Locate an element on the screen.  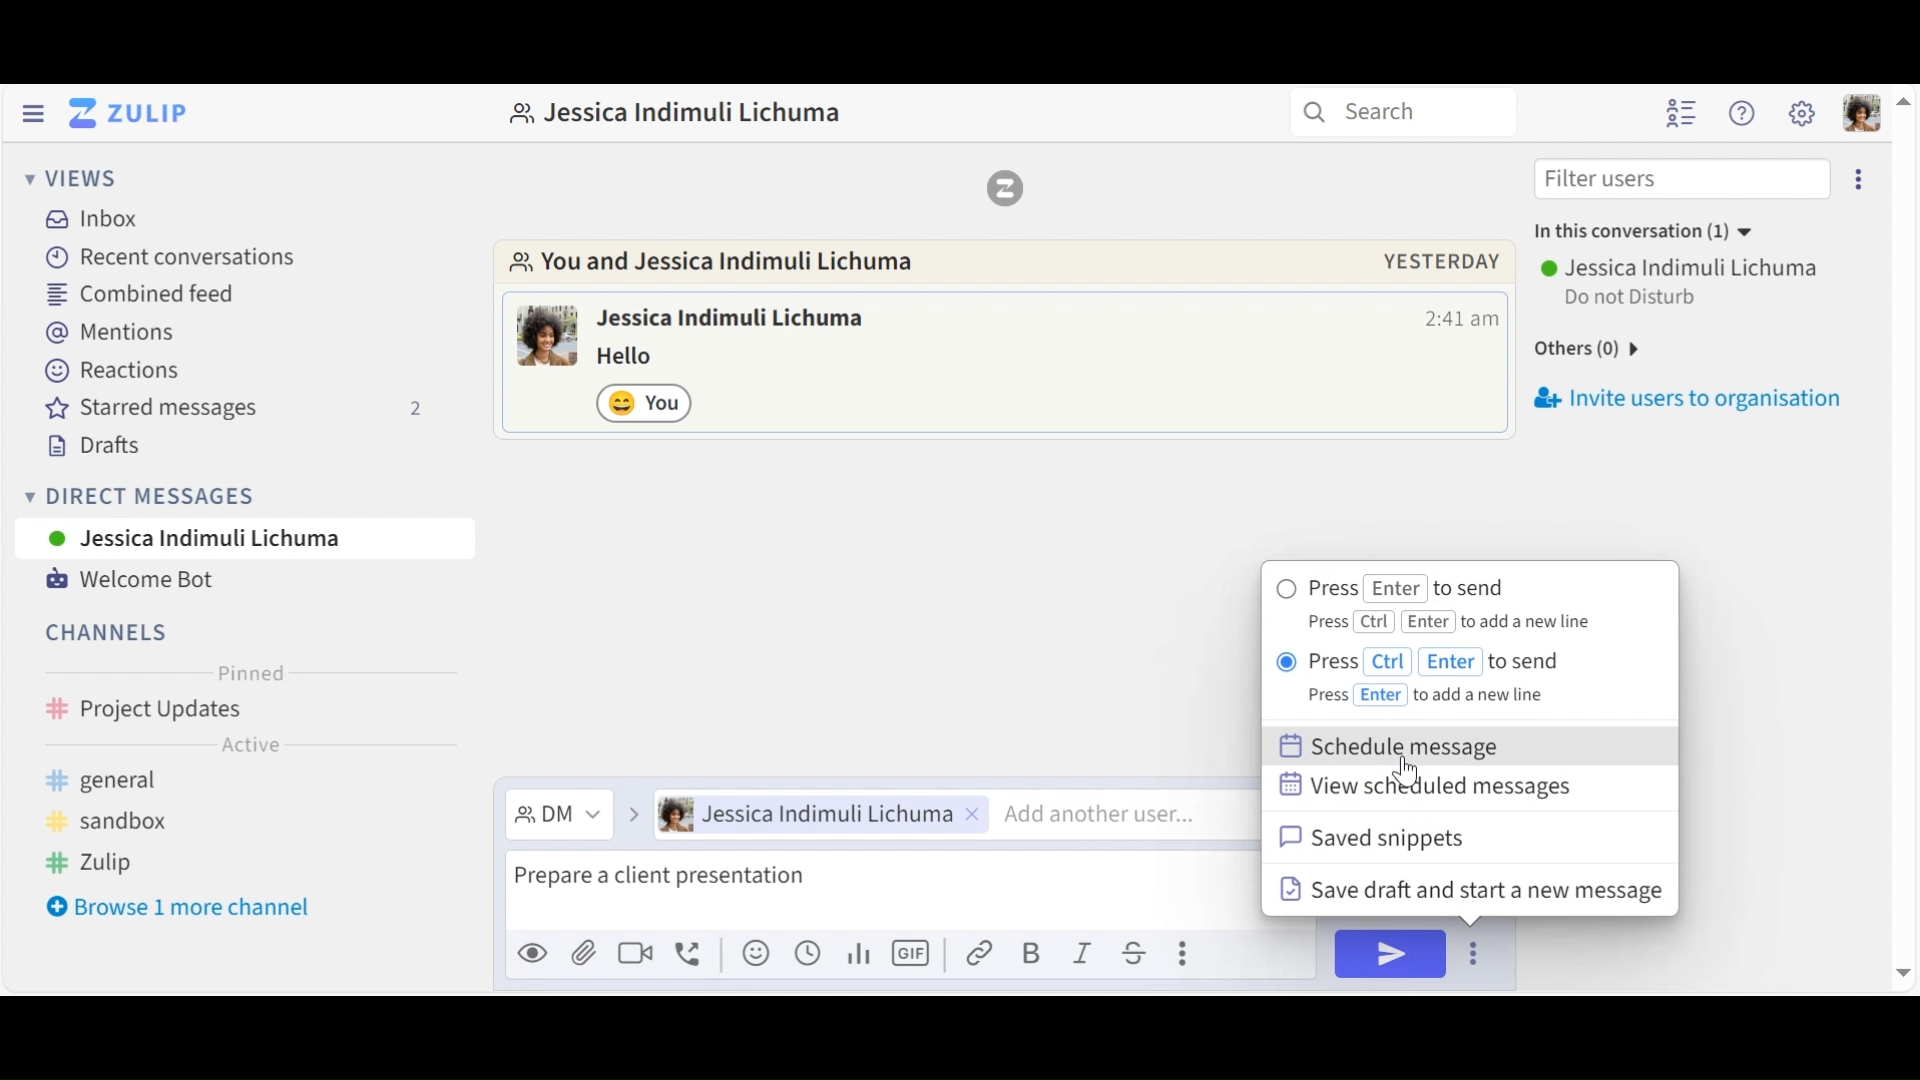
Add Video call is located at coordinates (639, 953).